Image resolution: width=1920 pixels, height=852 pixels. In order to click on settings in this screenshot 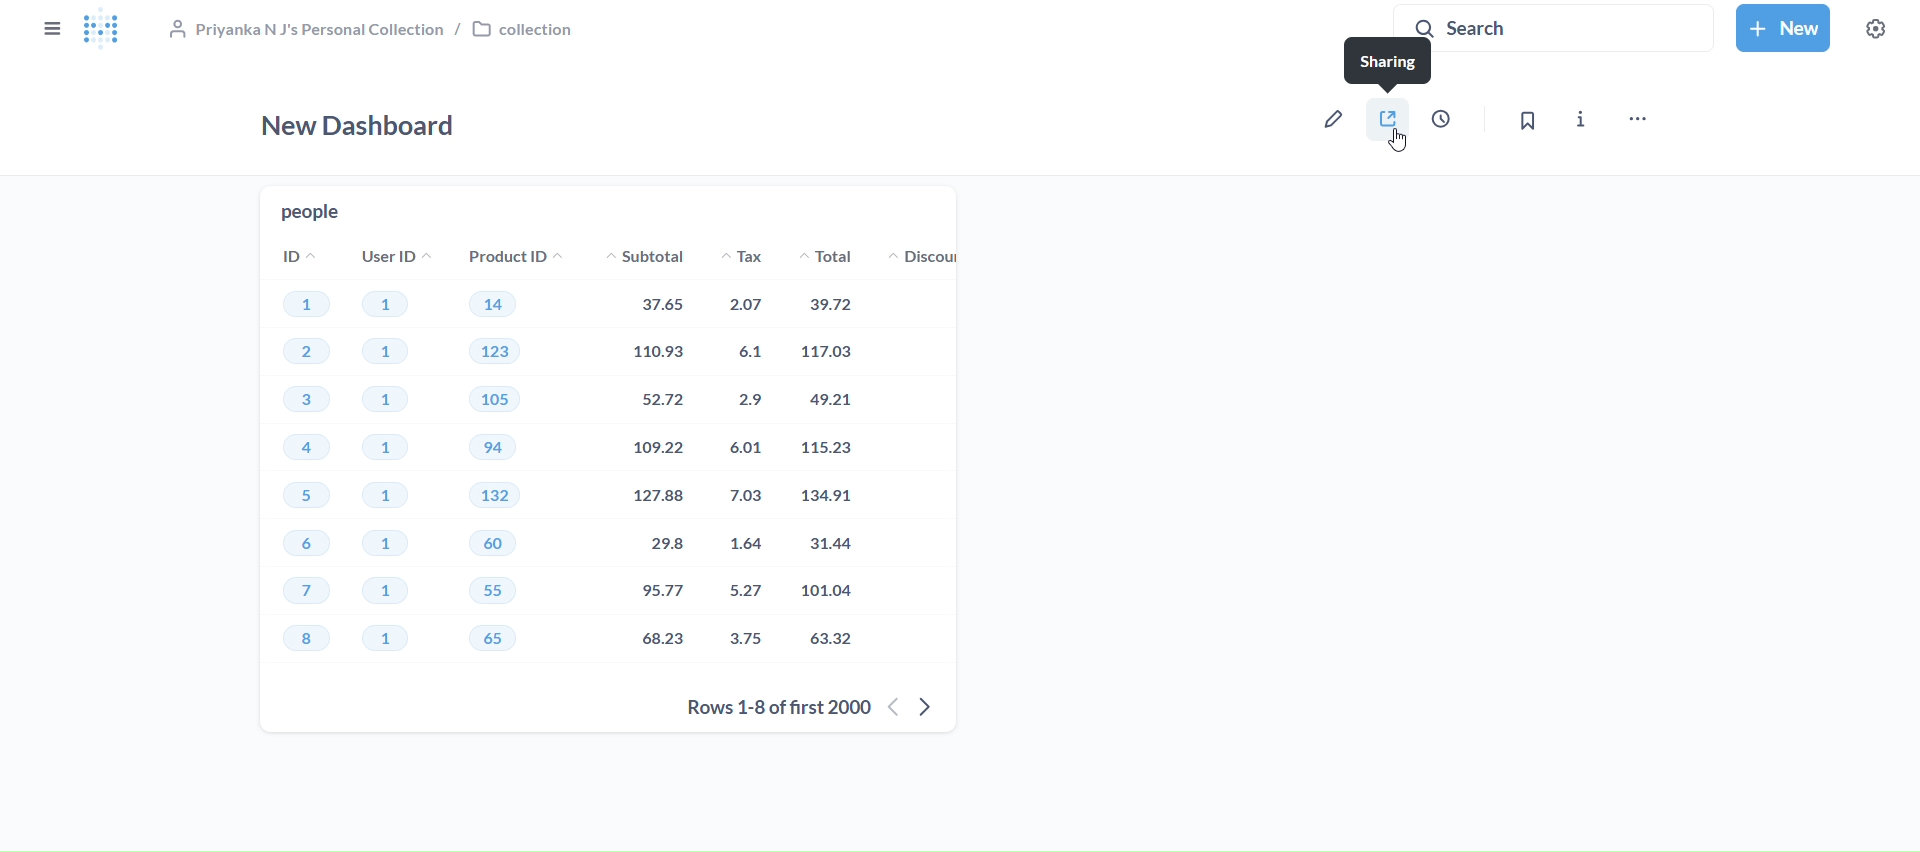, I will do `click(1875, 31)`.